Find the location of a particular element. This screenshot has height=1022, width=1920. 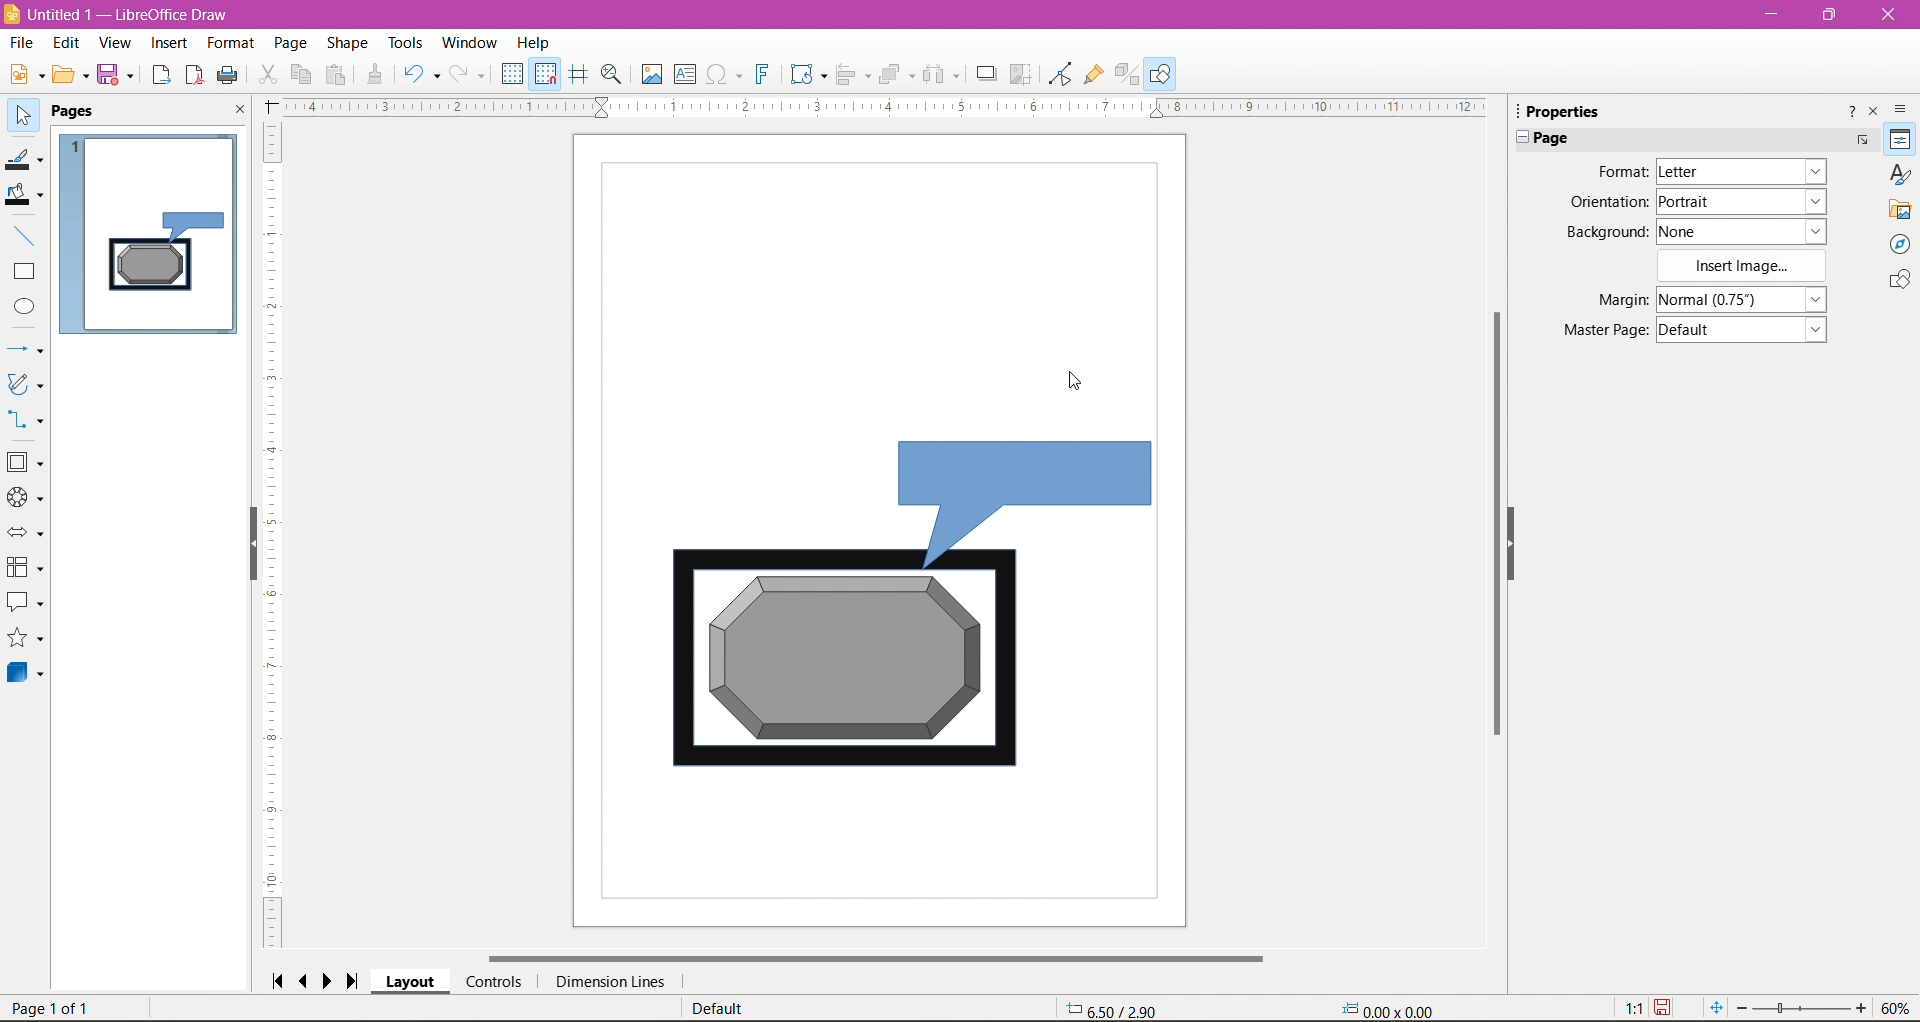

60% is located at coordinates (1898, 1007).